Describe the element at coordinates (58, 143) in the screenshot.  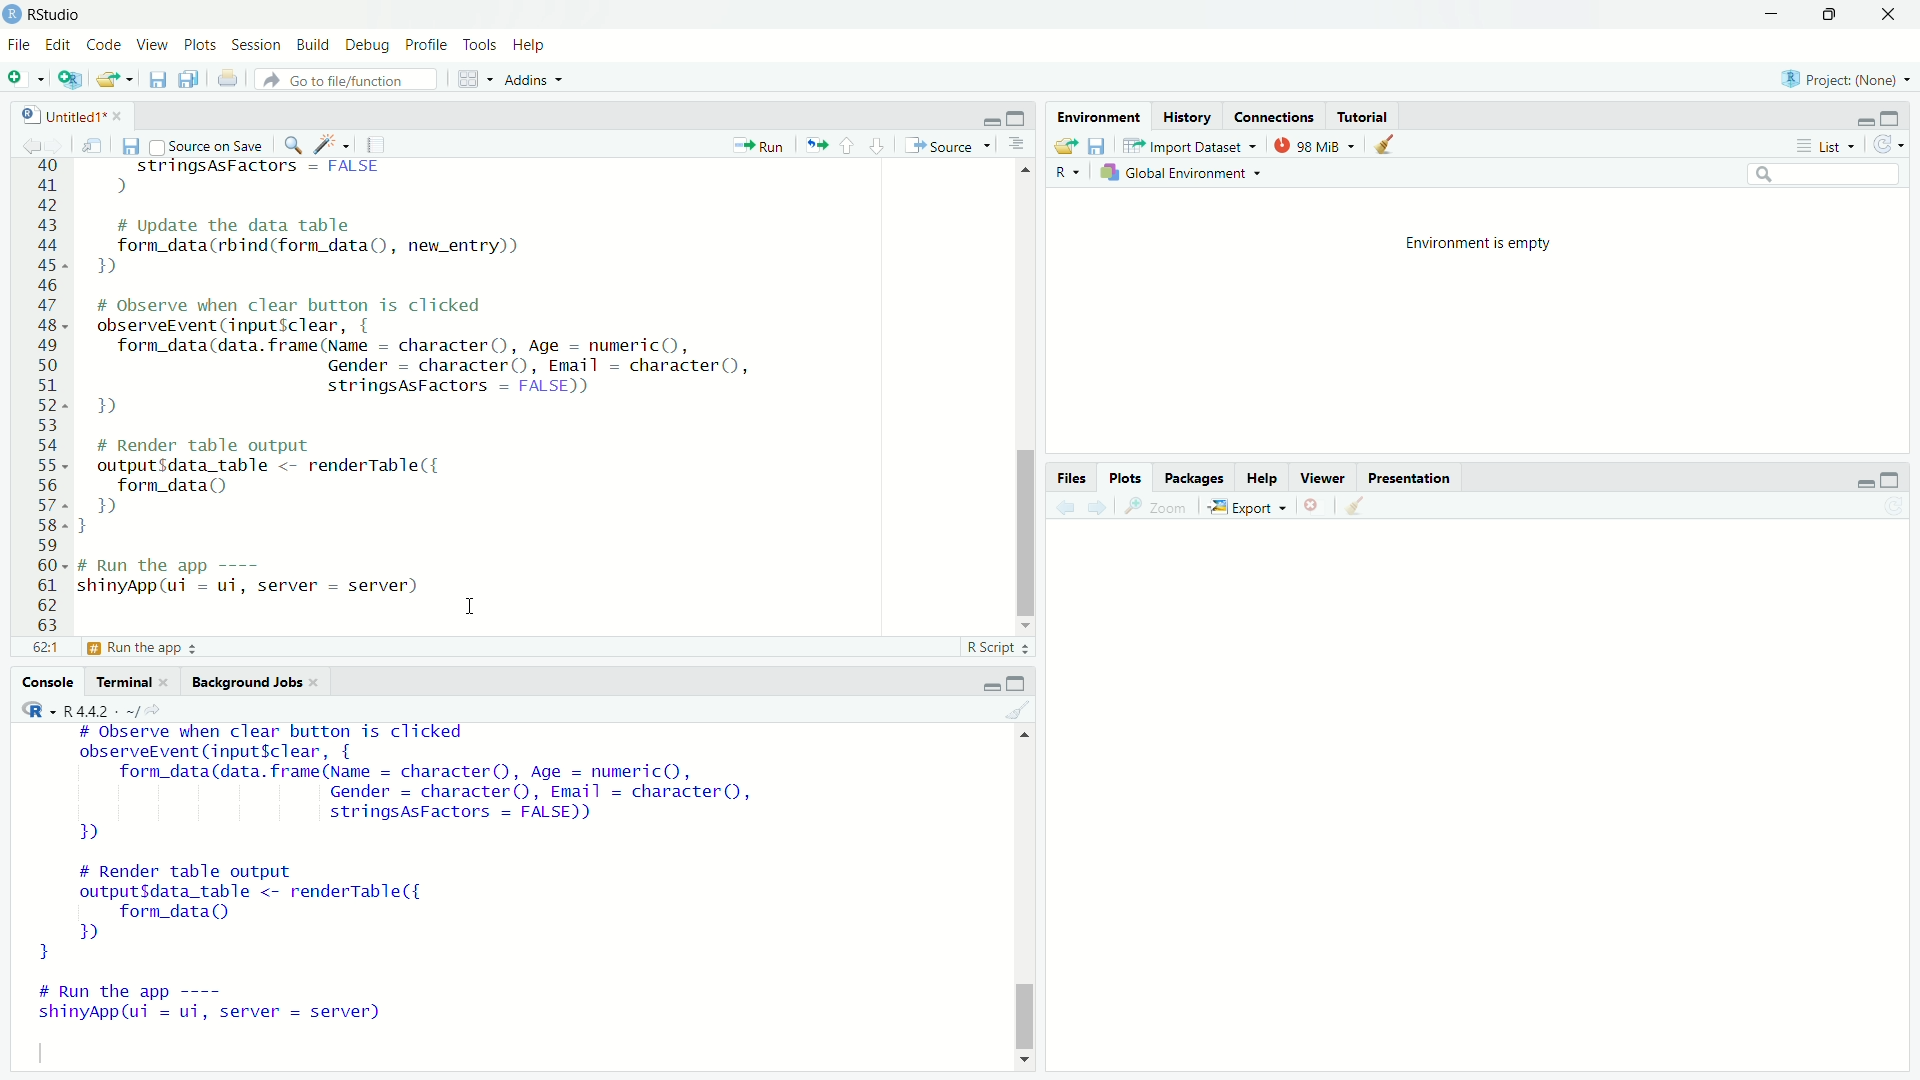
I see `go forward to the next source location` at that location.